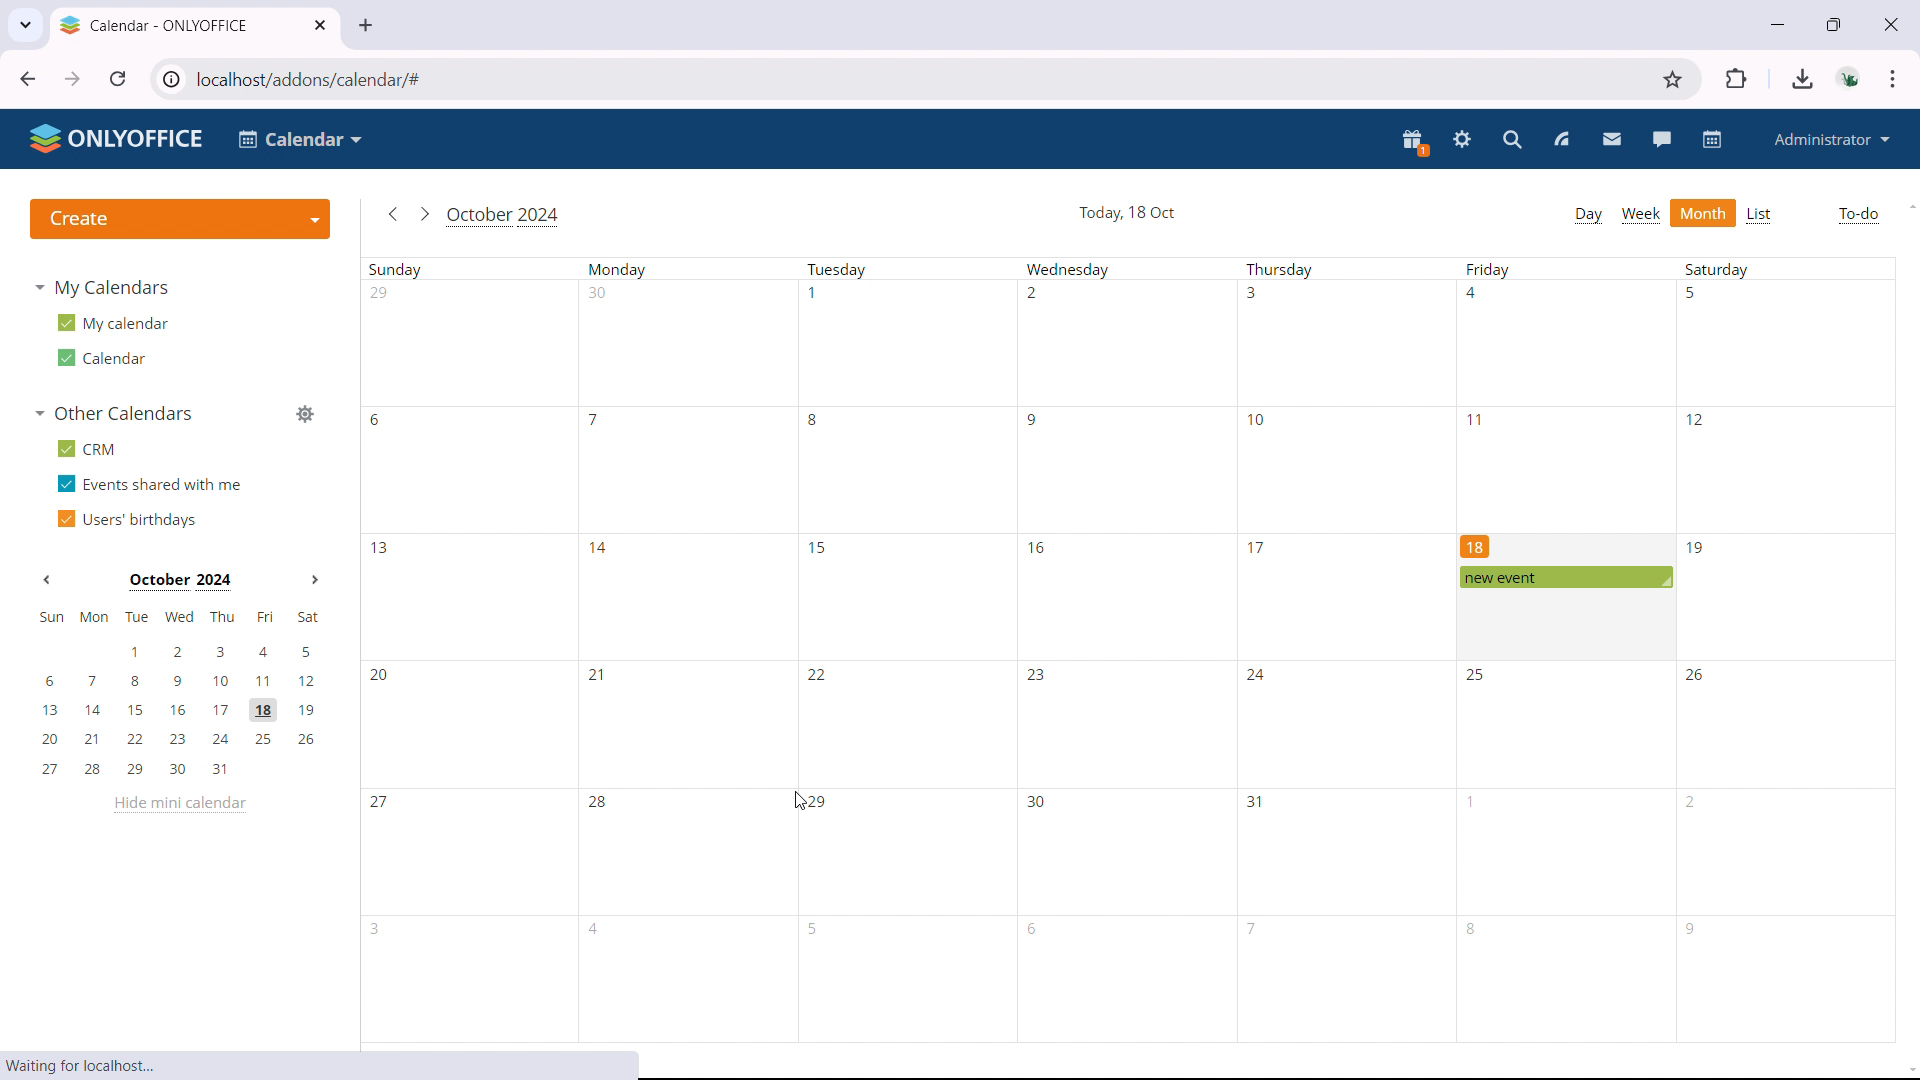 The image size is (1920, 1080). I want to click on 6, so click(377, 420).